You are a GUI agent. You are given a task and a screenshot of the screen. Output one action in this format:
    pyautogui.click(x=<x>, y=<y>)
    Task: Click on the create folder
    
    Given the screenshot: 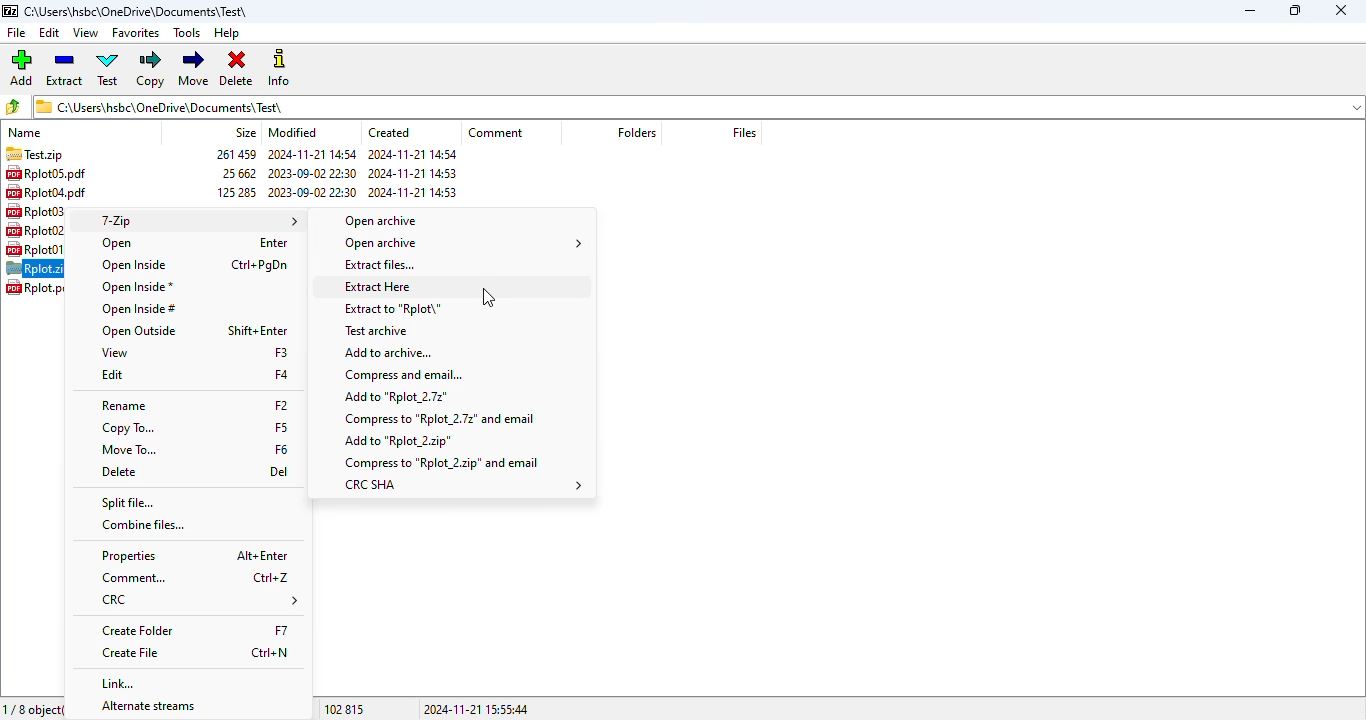 What is the action you would take?
    pyautogui.click(x=137, y=629)
    